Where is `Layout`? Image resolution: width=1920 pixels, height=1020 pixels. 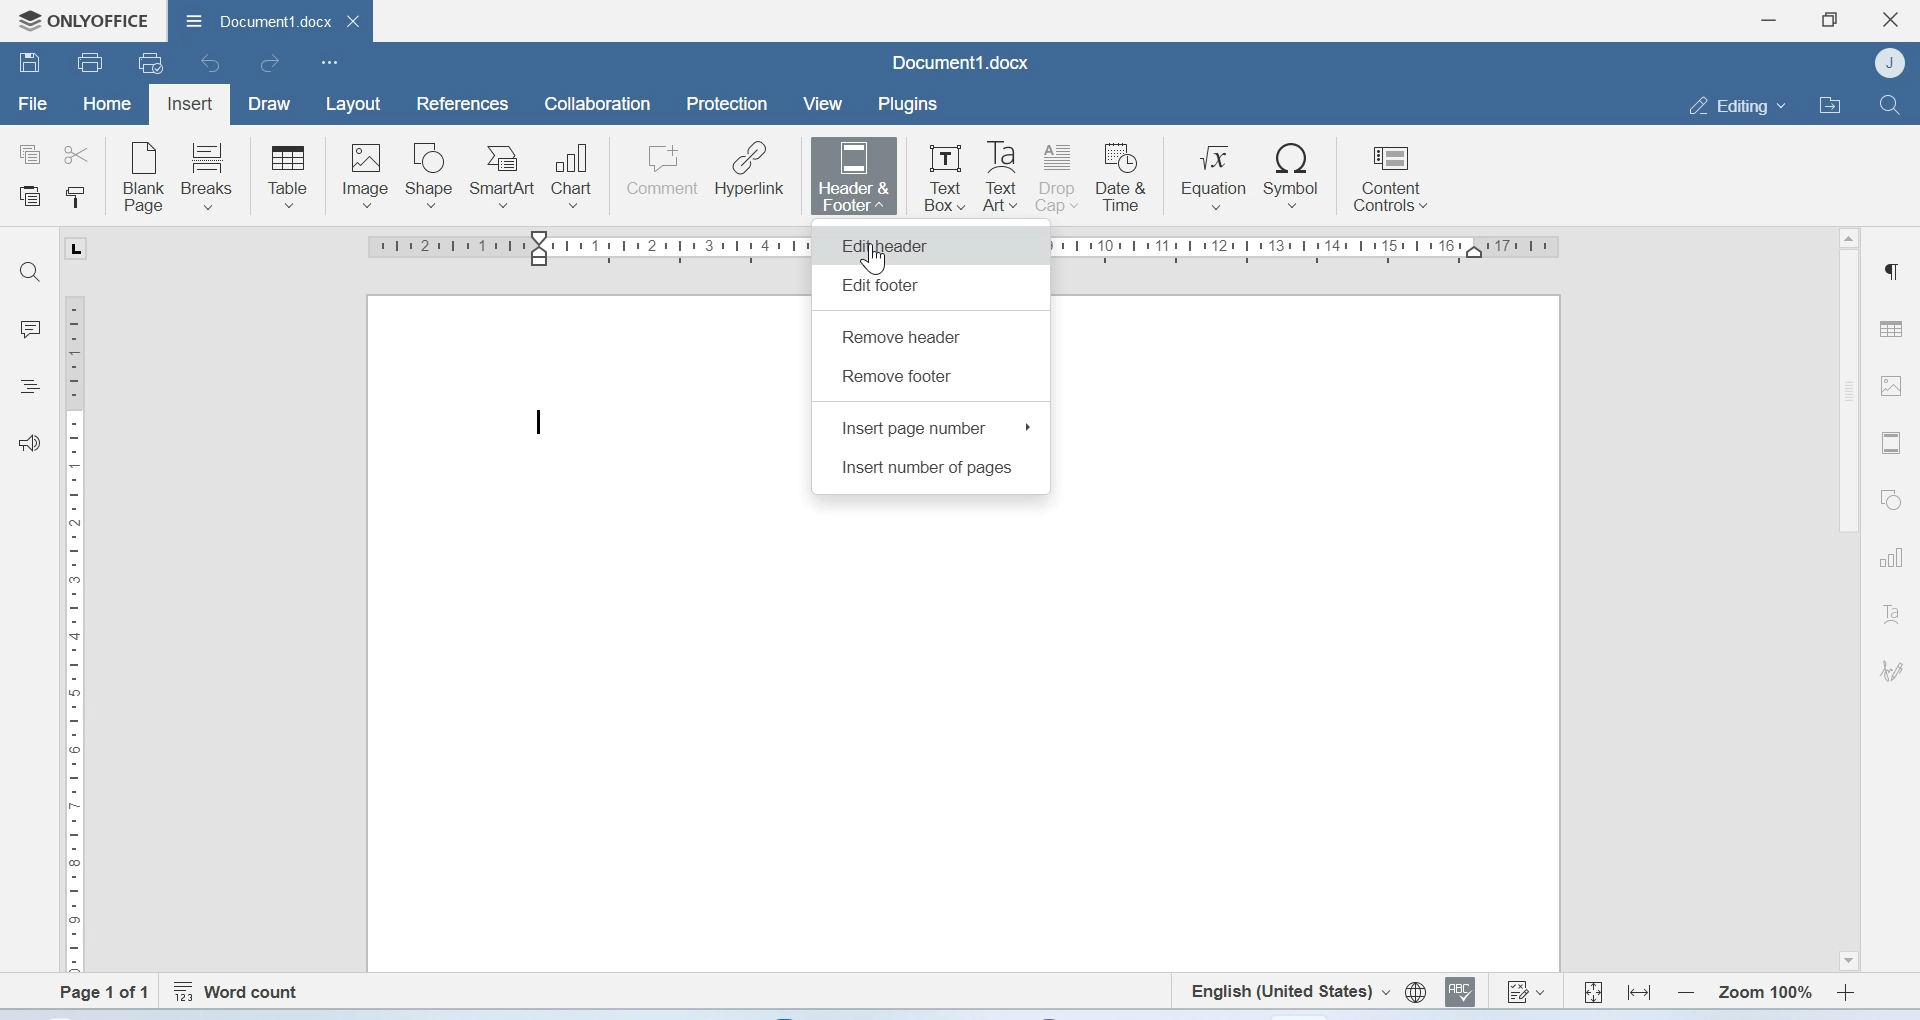
Layout is located at coordinates (354, 104).